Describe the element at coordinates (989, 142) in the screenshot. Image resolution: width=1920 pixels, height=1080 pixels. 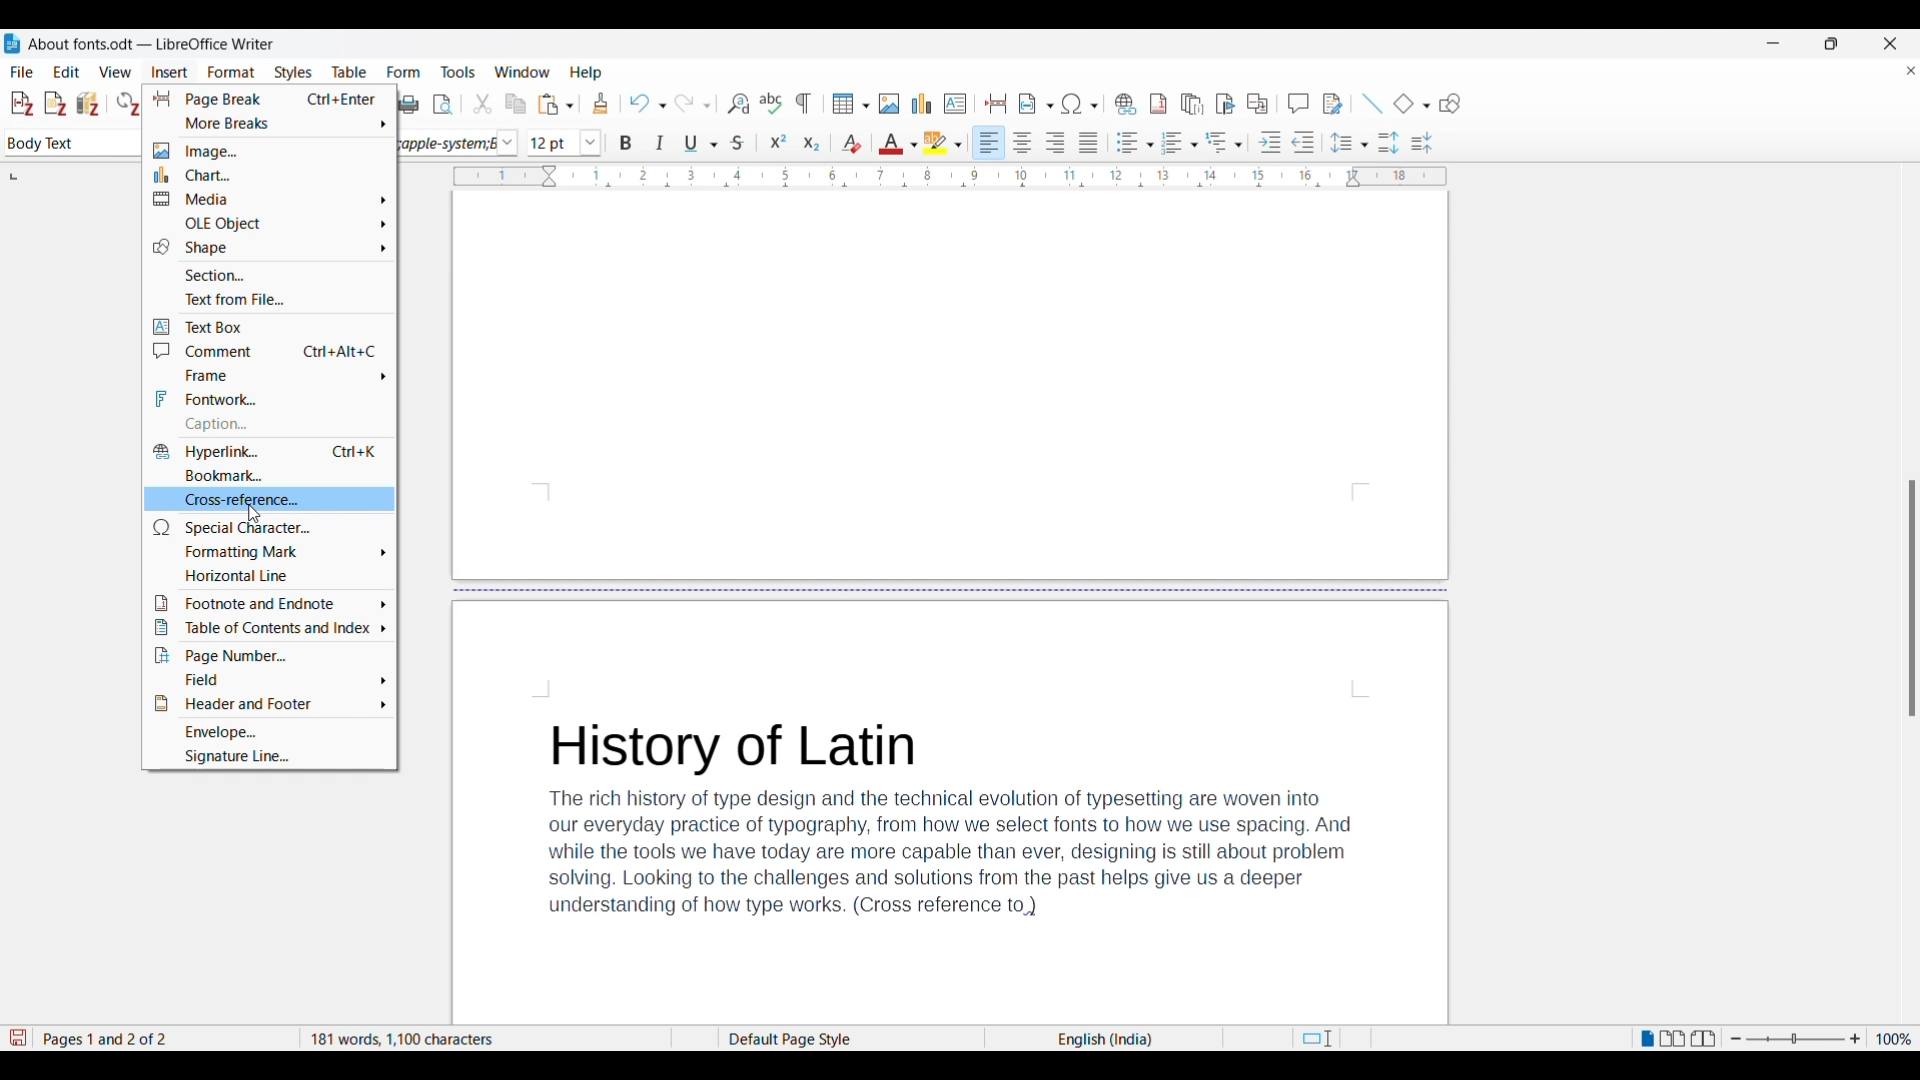
I see `Align left, current selection highlighted` at that location.